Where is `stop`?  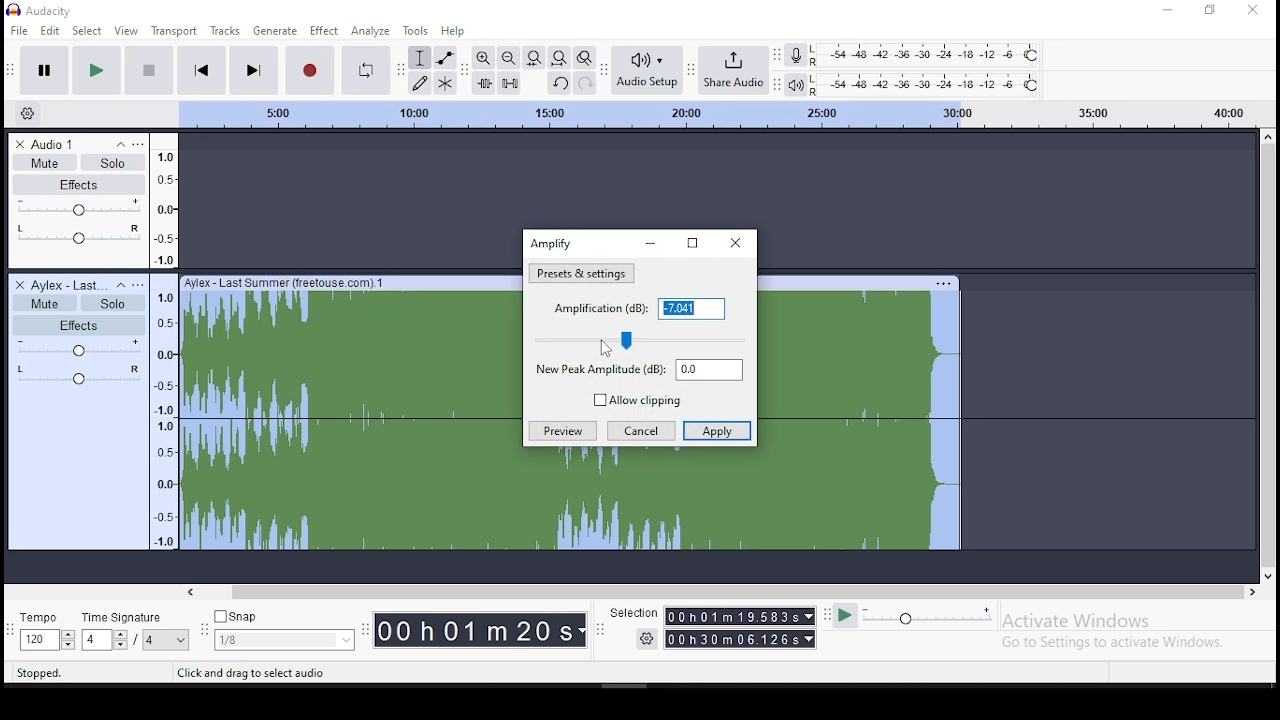 stop is located at coordinates (149, 69).